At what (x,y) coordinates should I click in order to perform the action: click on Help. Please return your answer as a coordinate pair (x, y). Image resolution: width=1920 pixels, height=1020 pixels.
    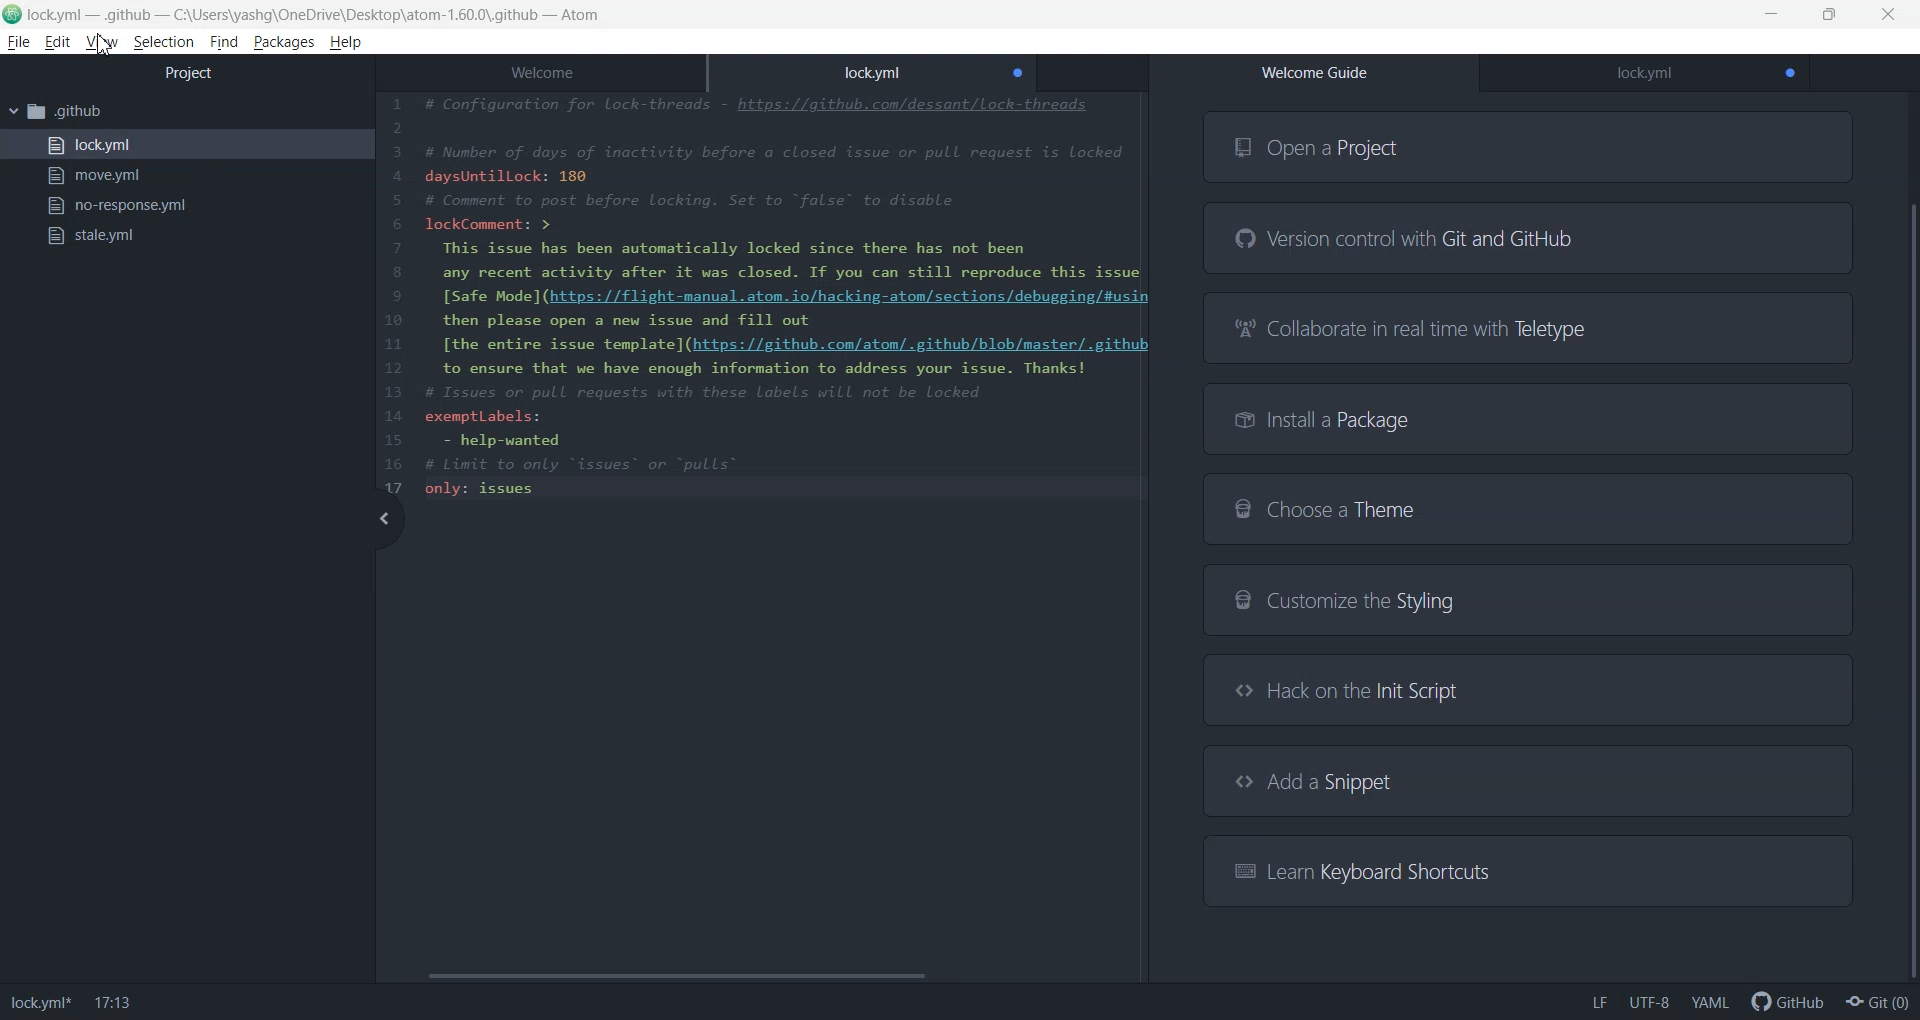
    Looking at the image, I should click on (345, 43).